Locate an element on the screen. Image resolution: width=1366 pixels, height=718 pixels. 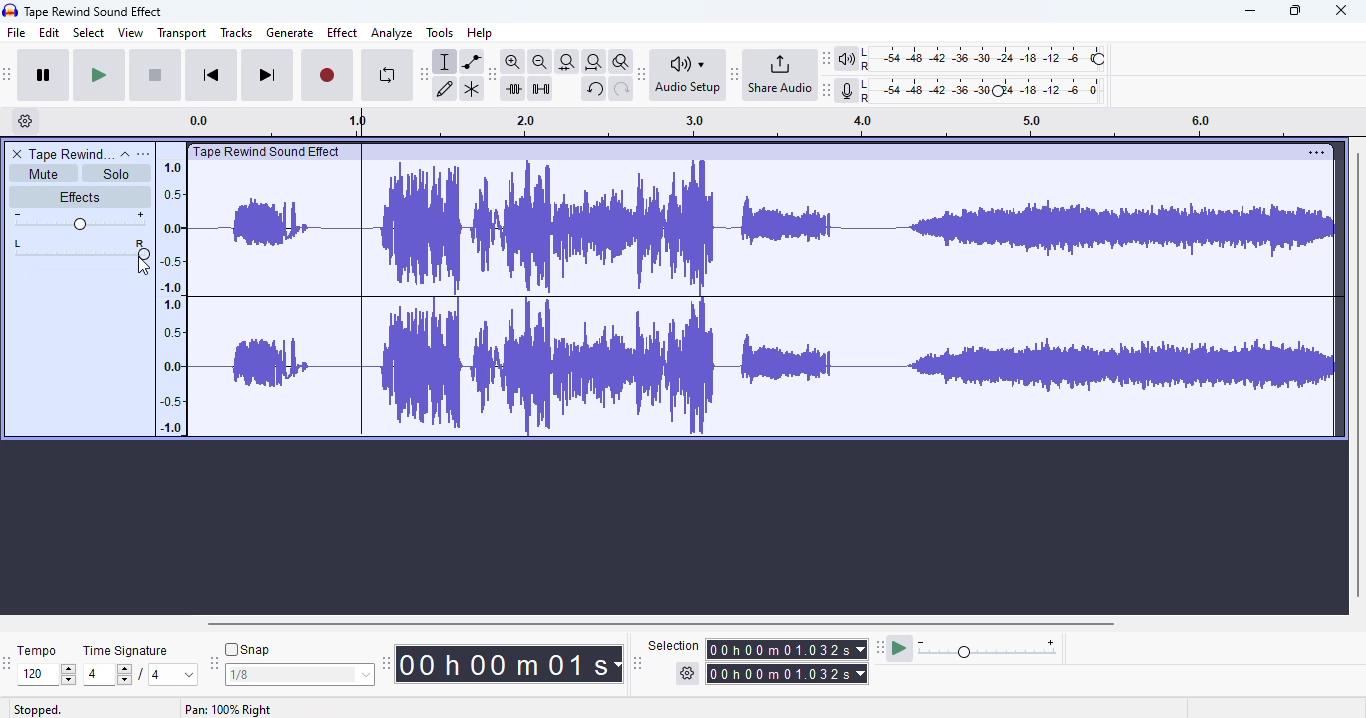
silence audio selection is located at coordinates (541, 89).